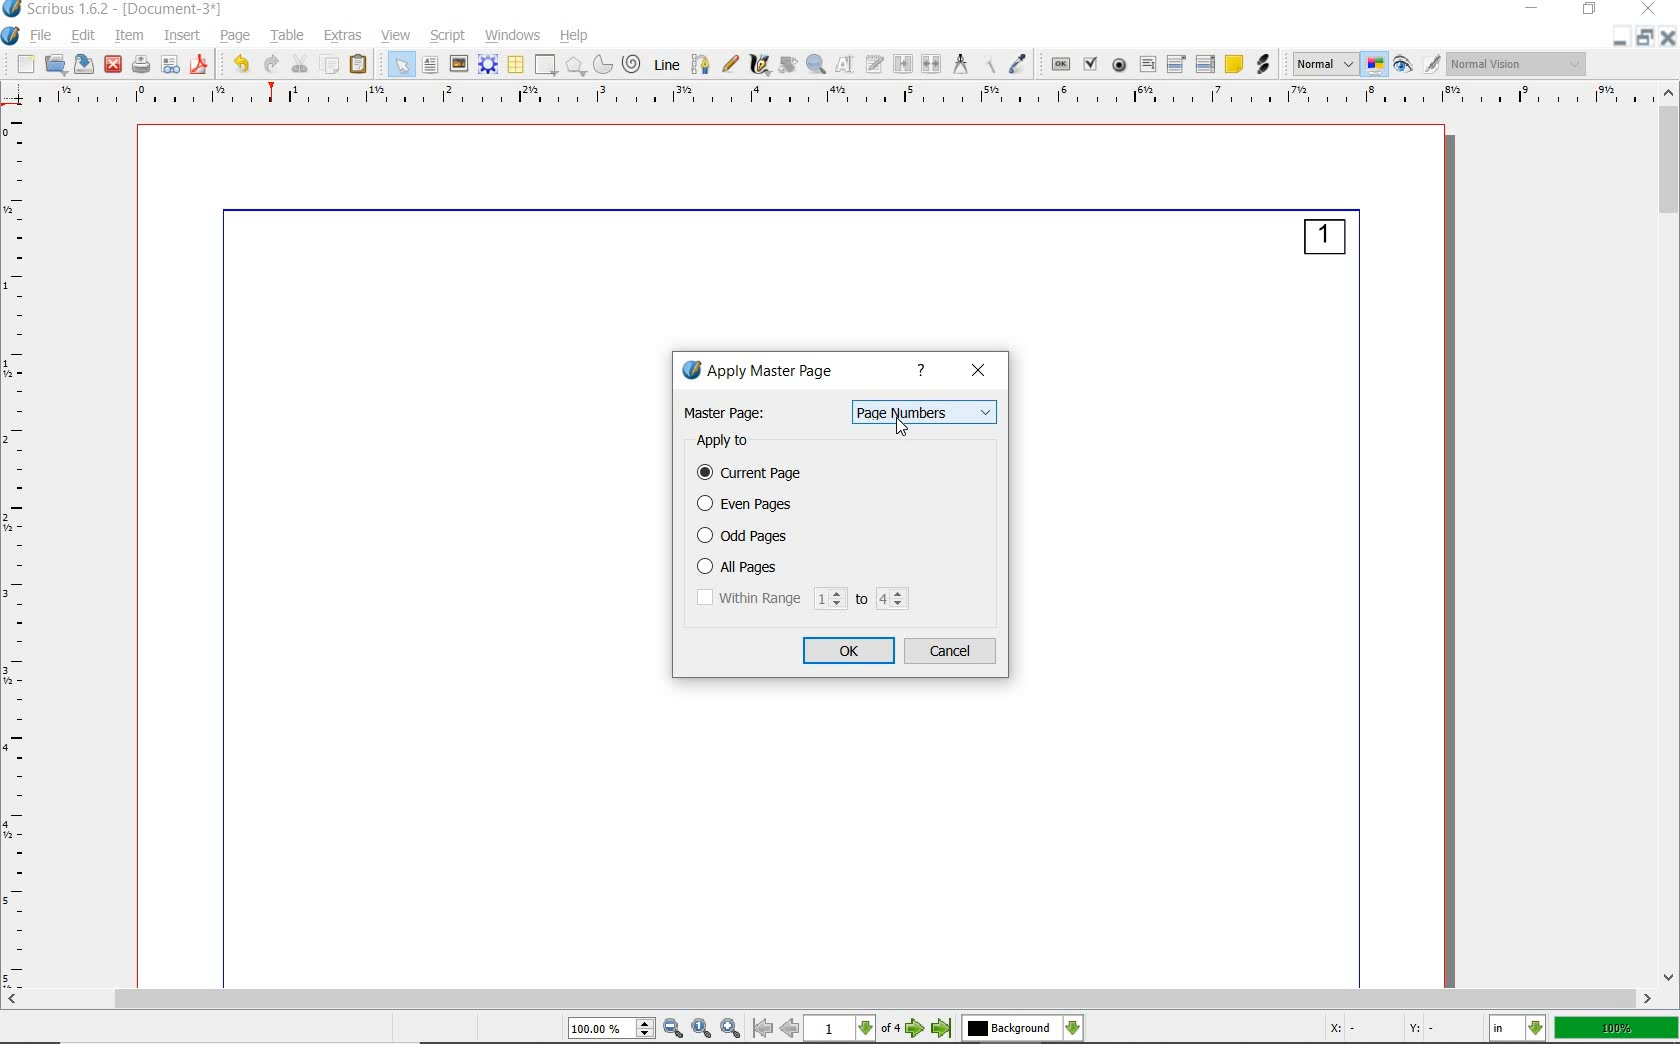 This screenshot has width=1680, height=1044. I want to click on pdf combo box, so click(1177, 65).